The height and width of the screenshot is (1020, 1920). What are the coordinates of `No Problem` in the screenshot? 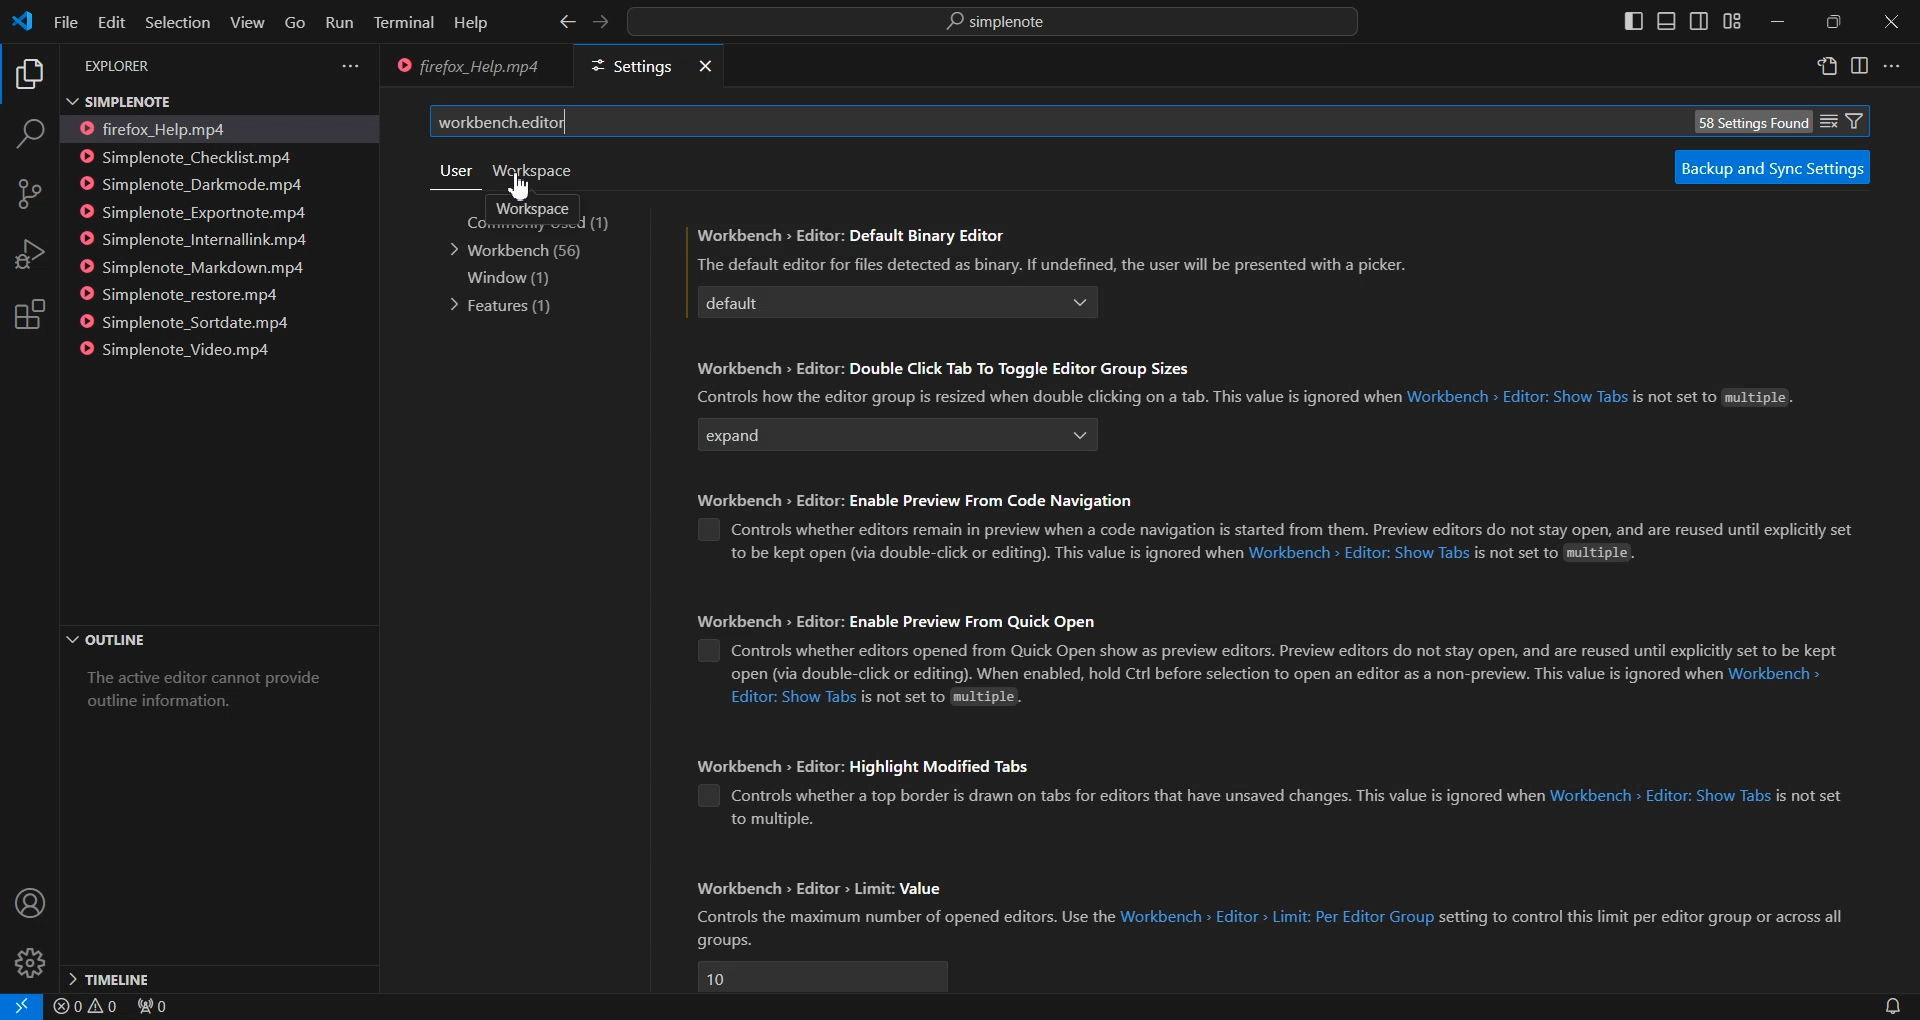 It's located at (84, 1007).